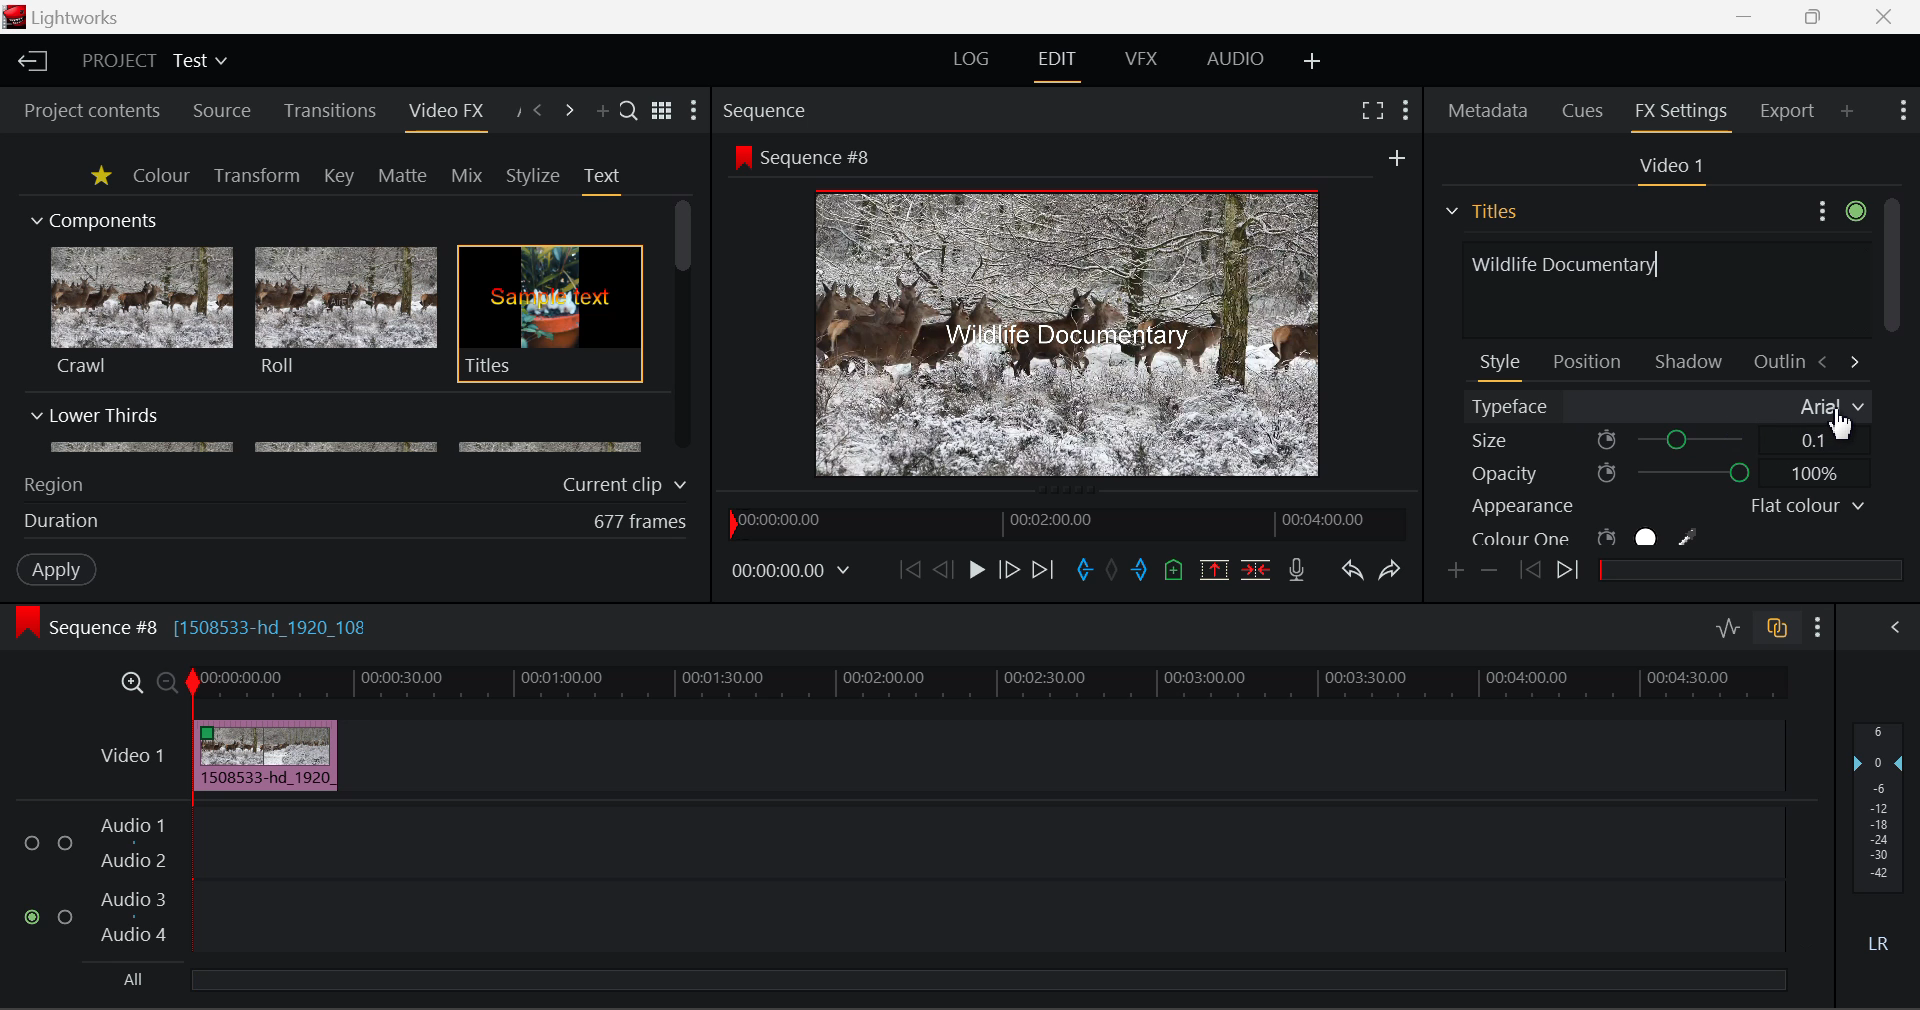 This screenshot has width=1920, height=1010. What do you see at coordinates (1684, 114) in the screenshot?
I see `FX Settings Open` at bounding box center [1684, 114].